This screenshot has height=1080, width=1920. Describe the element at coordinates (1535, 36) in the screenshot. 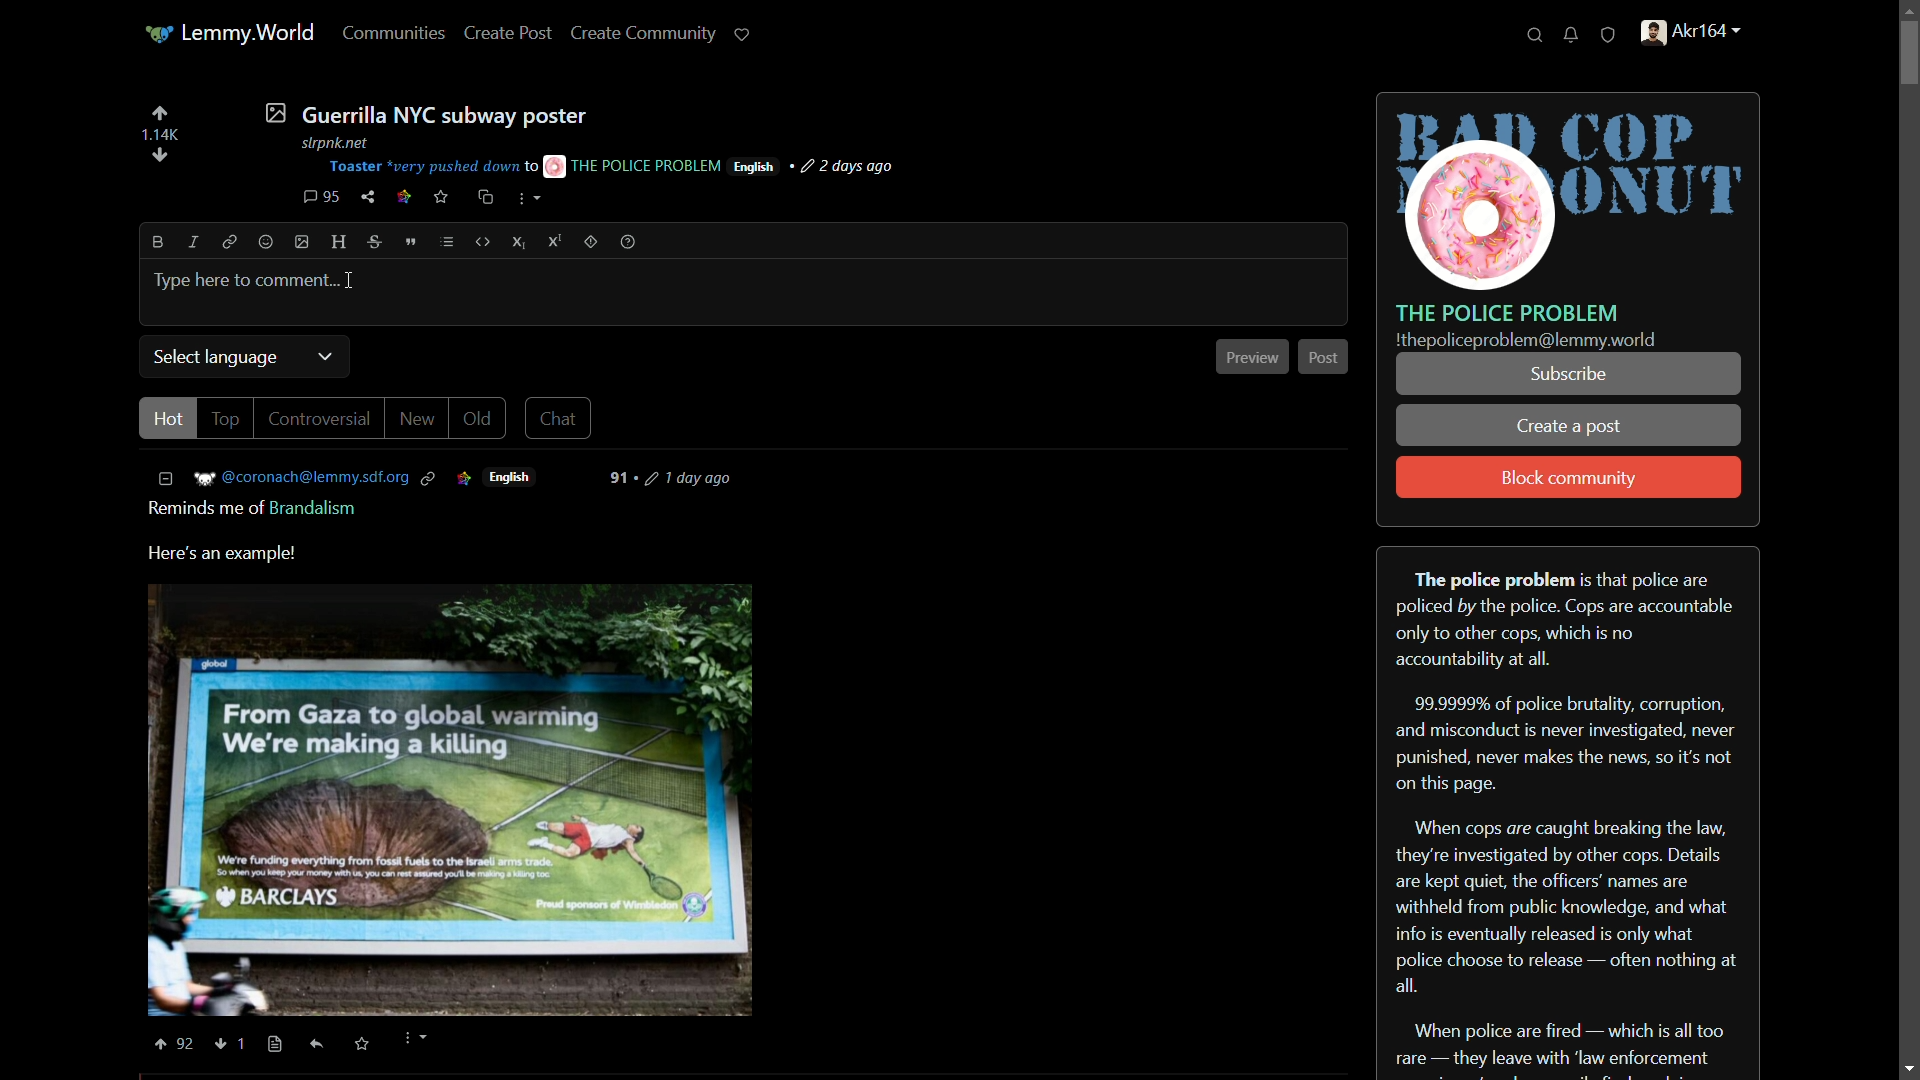

I see `search` at that location.